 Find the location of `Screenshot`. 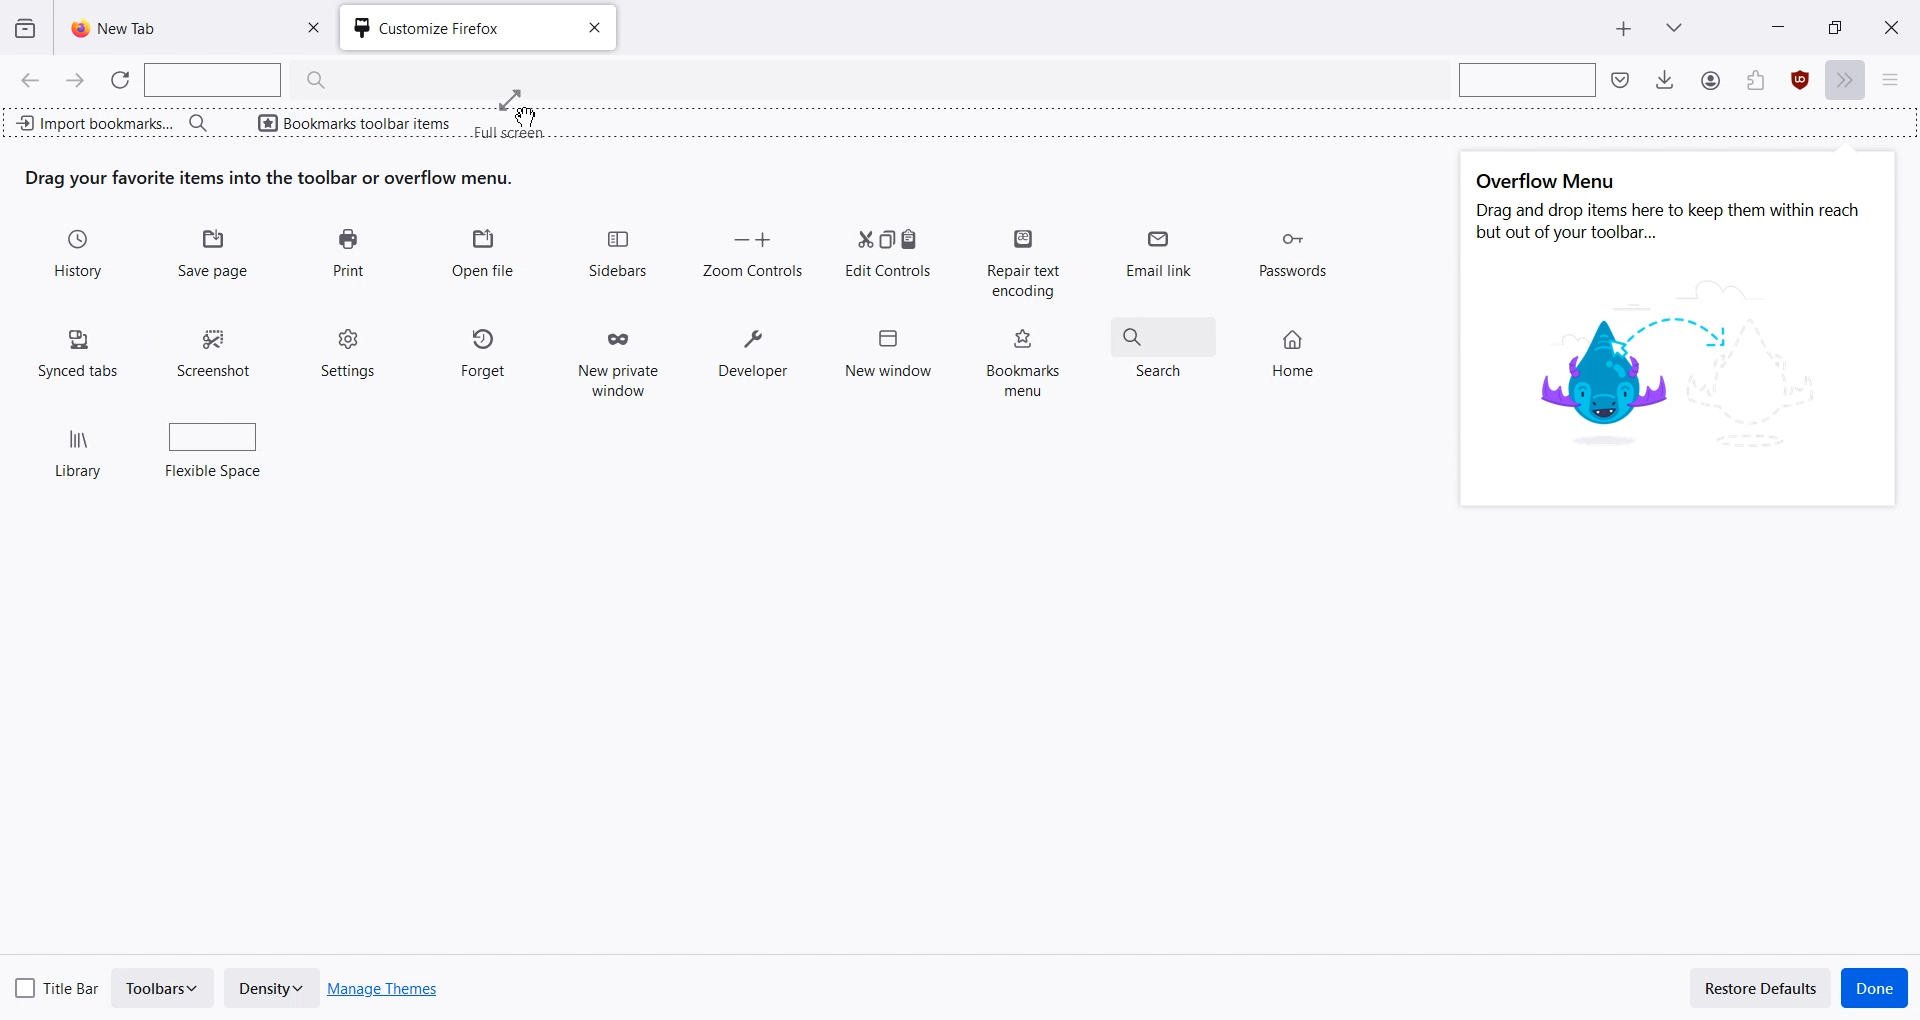

Screenshot is located at coordinates (217, 347).